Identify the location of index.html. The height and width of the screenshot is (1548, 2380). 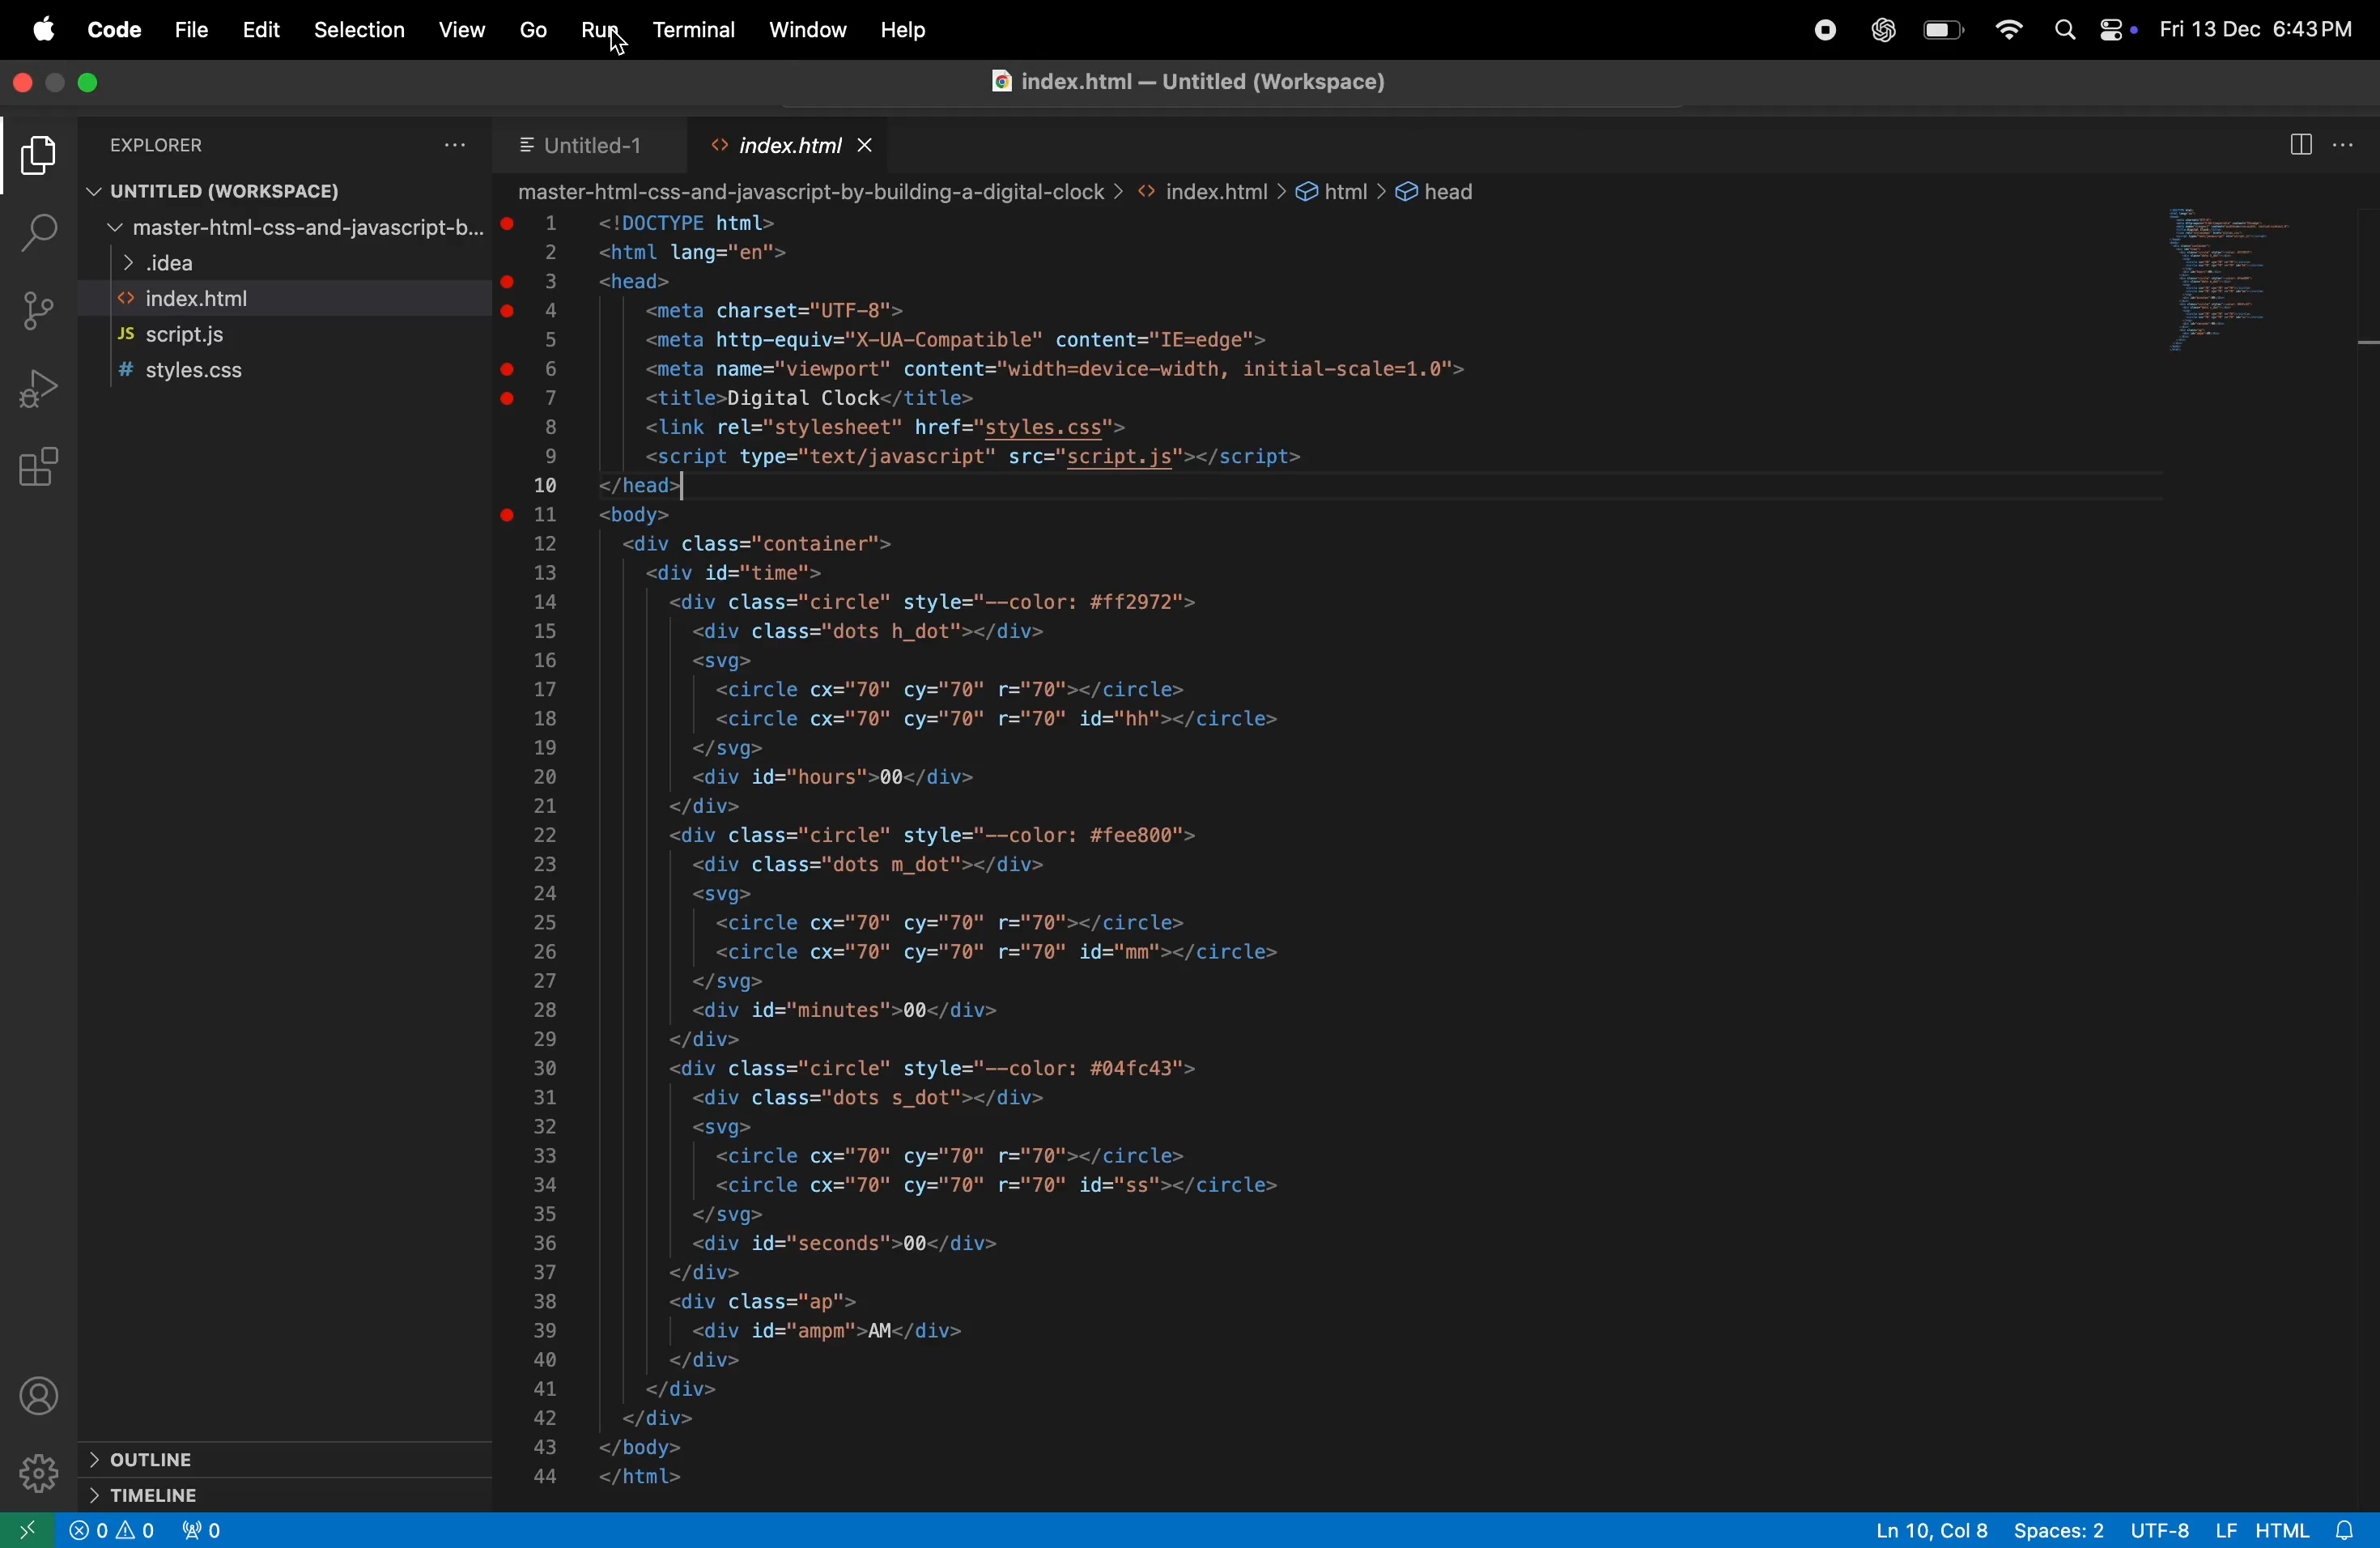
(204, 300).